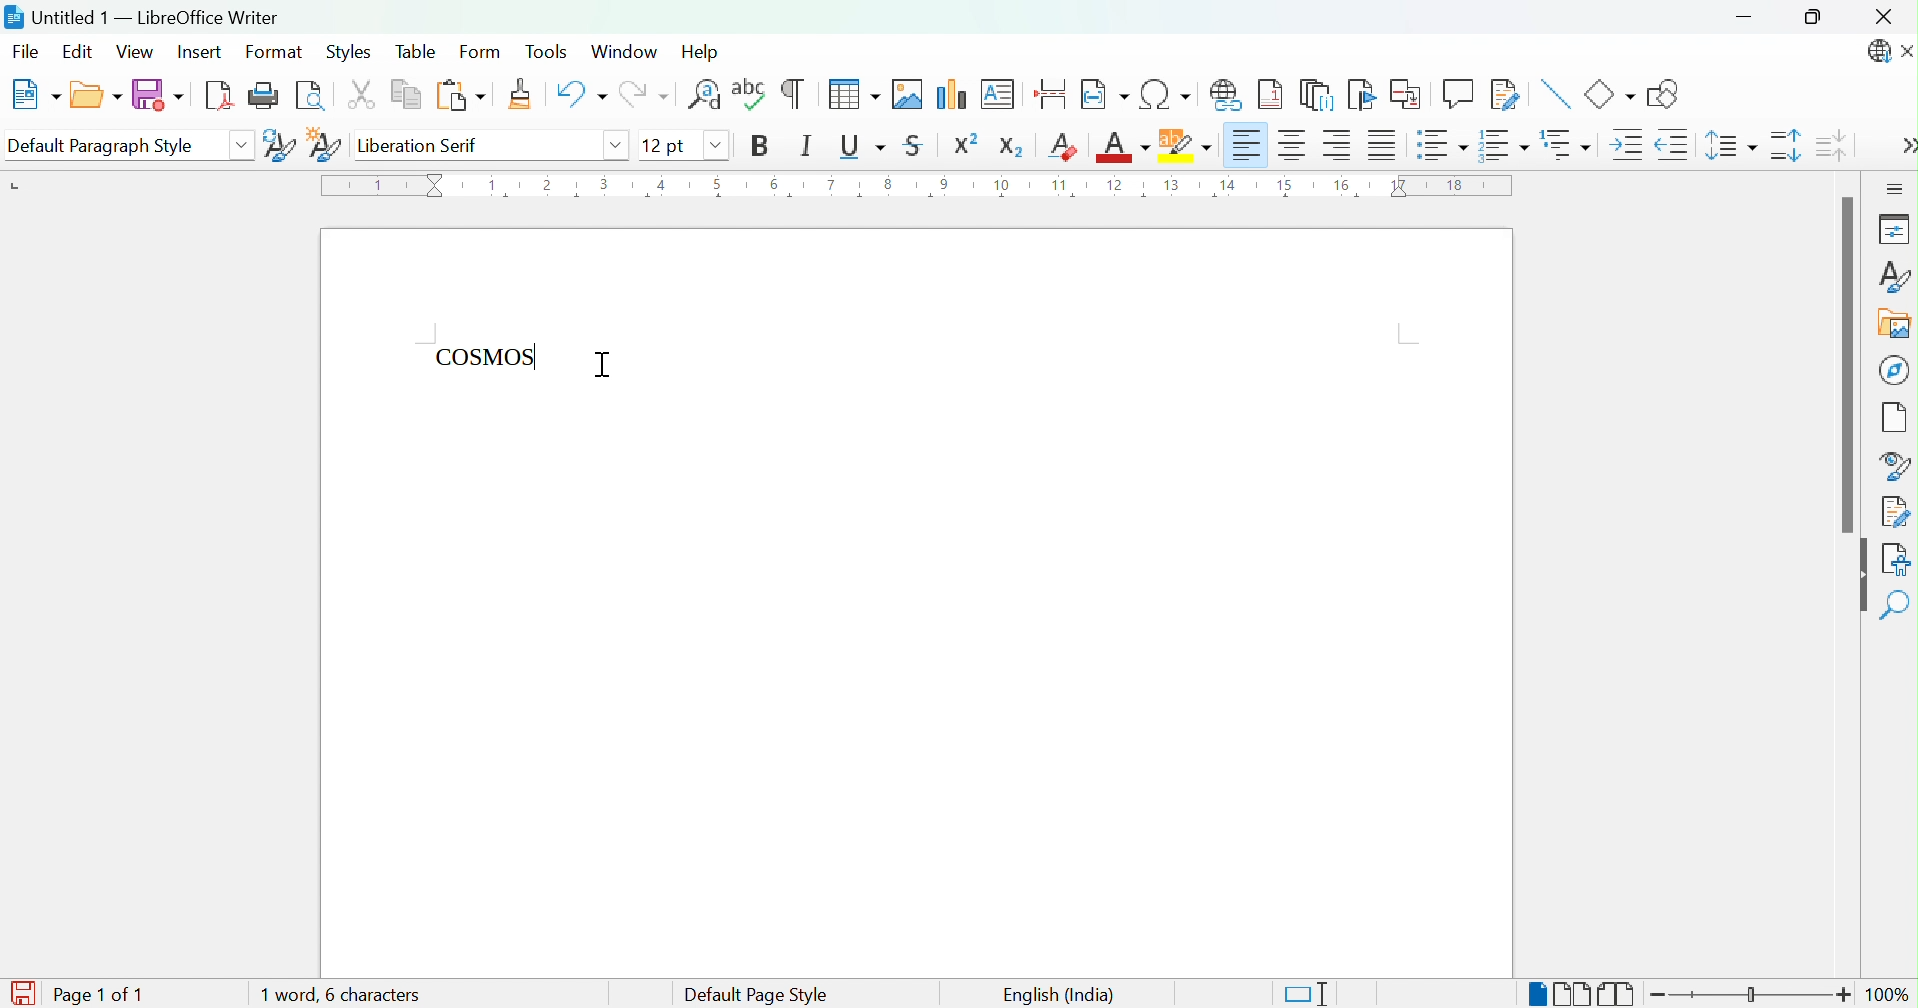 This screenshot has height=1008, width=1918. I want to click on Align Center, so click(1294, 145).